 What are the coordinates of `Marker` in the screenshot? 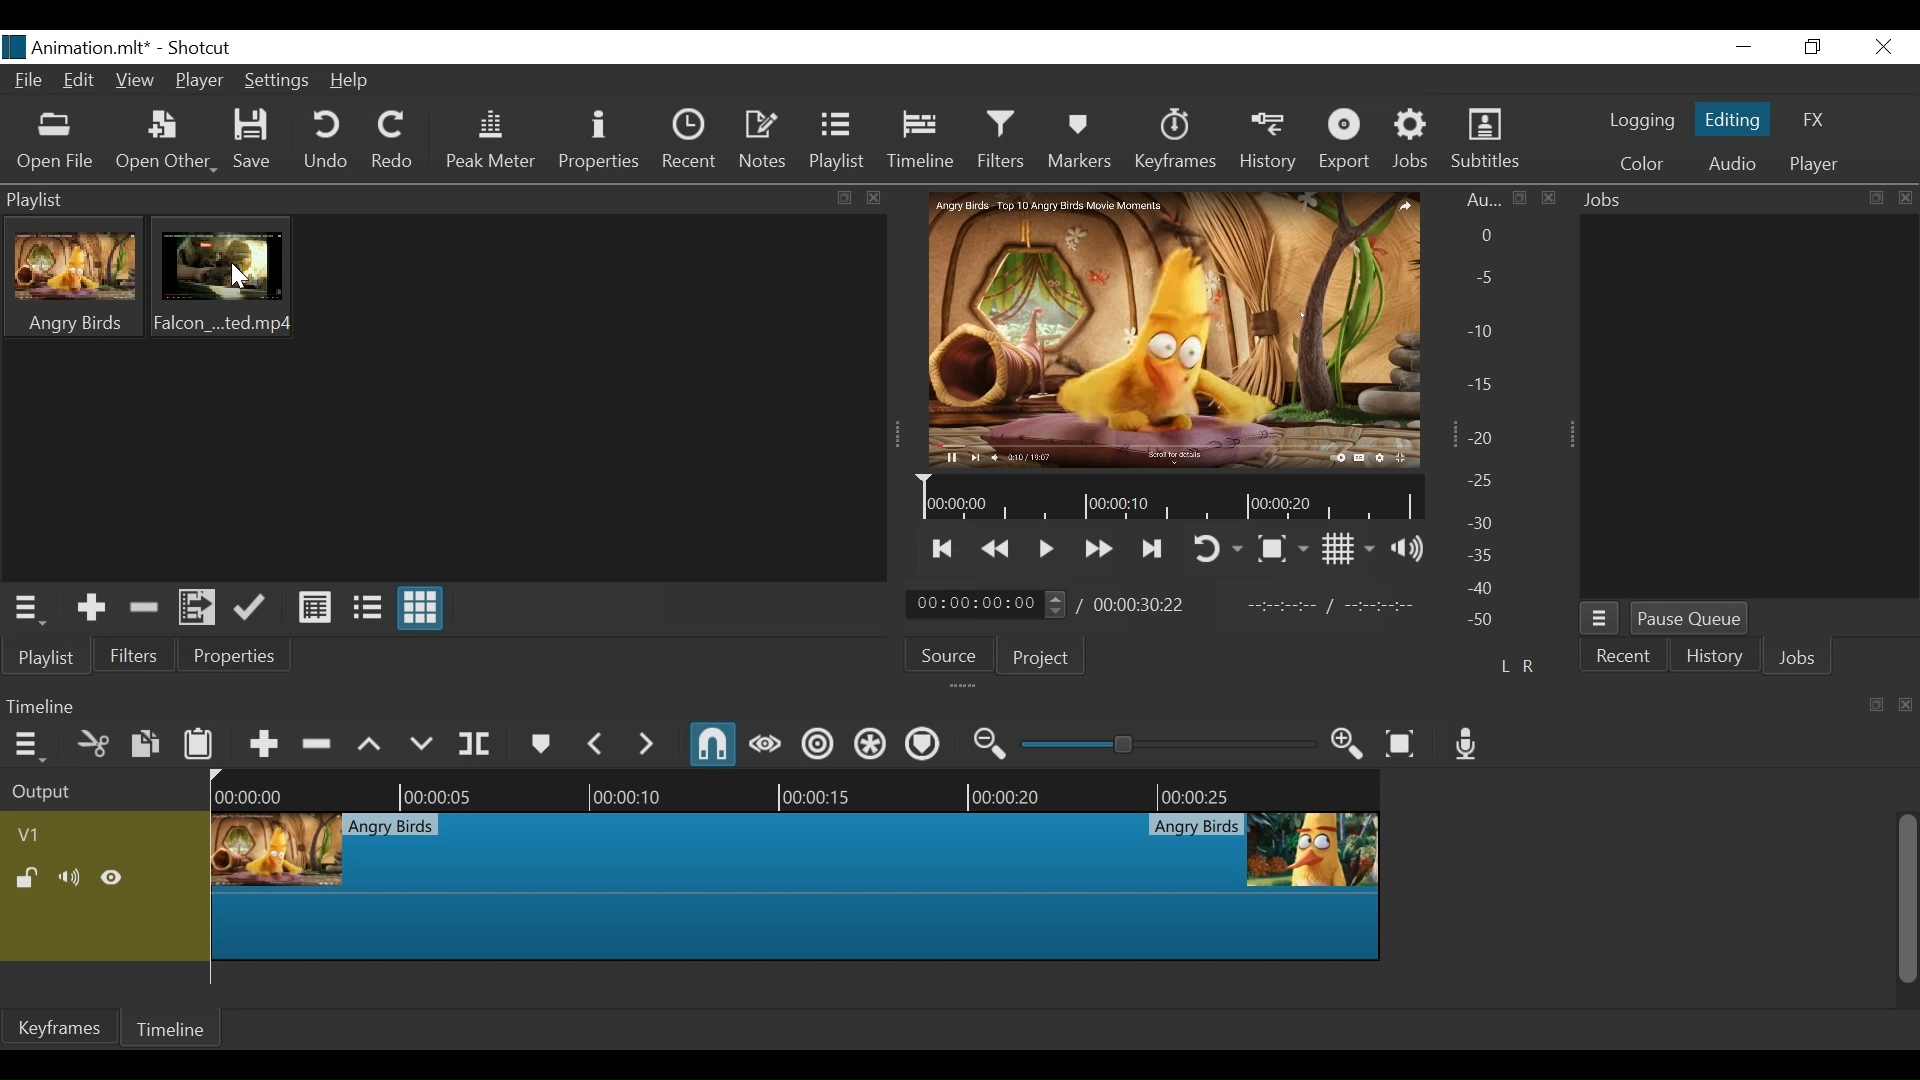 It's located at (539, 741).